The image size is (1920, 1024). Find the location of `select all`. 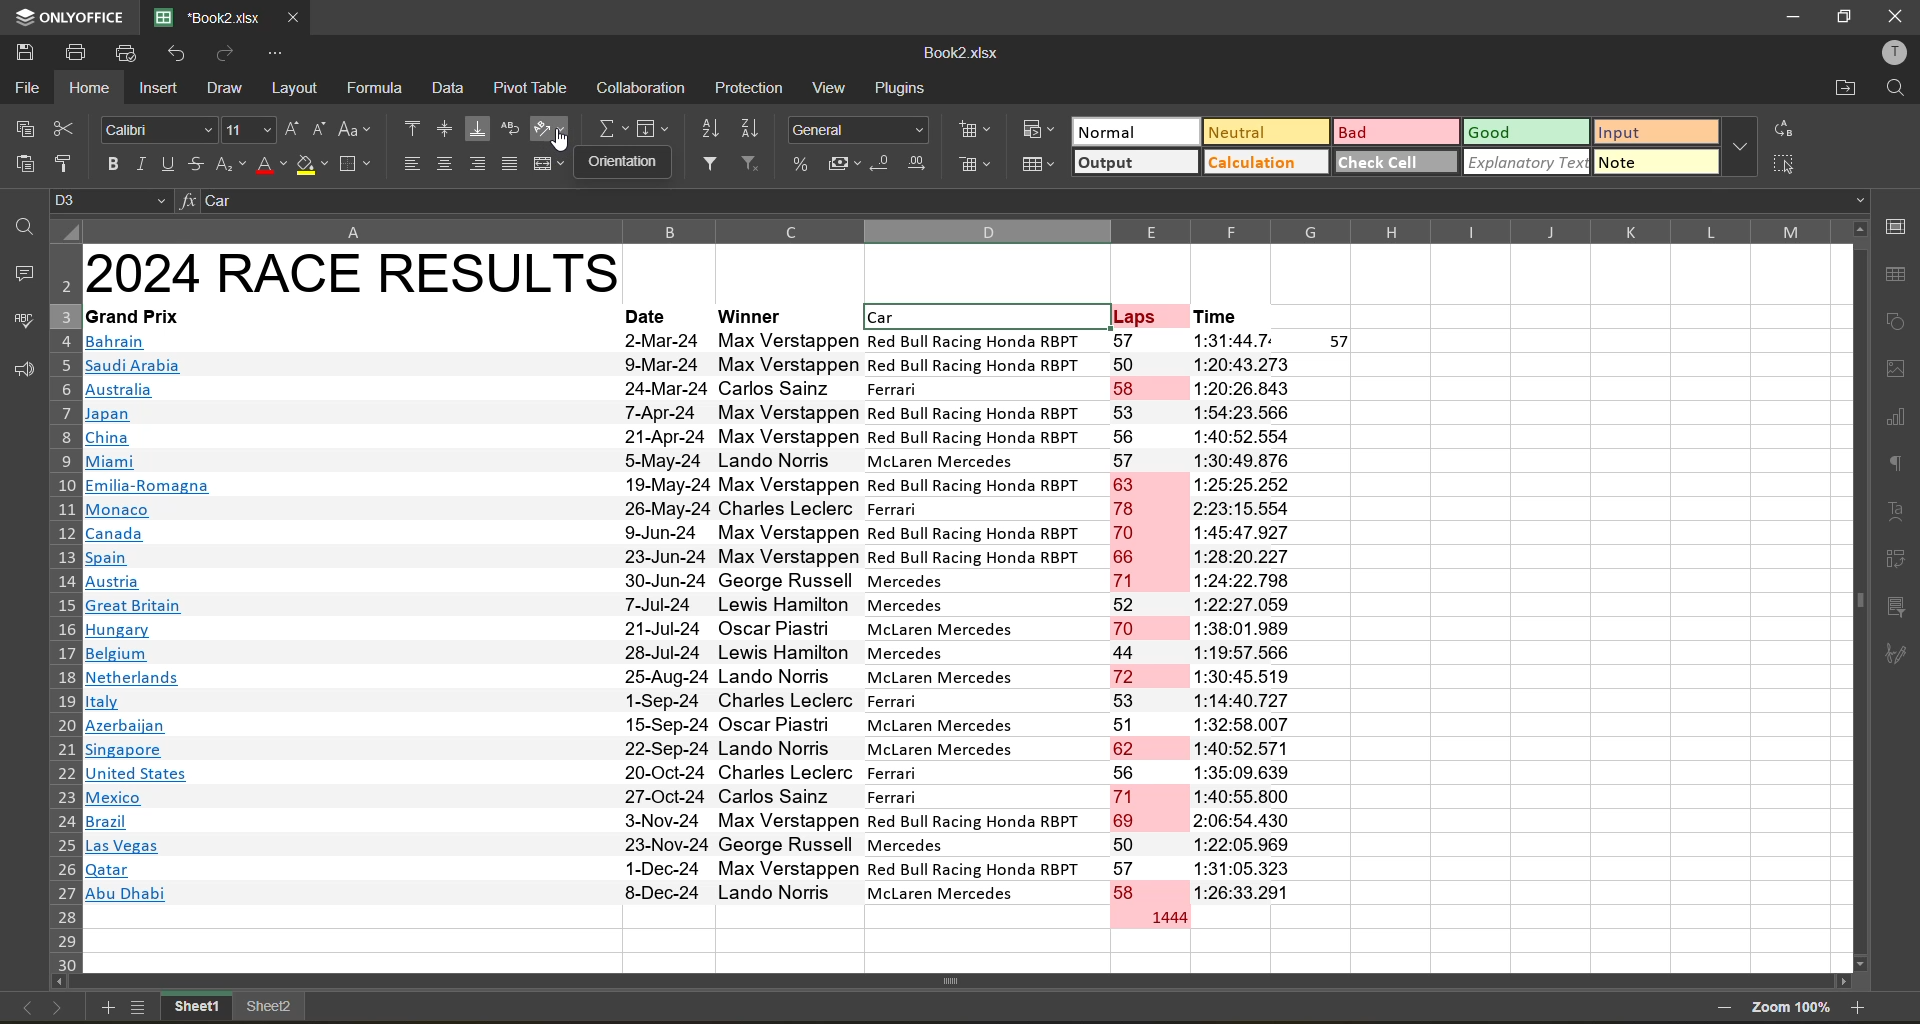

select all is located at coordinates (1790, 165).